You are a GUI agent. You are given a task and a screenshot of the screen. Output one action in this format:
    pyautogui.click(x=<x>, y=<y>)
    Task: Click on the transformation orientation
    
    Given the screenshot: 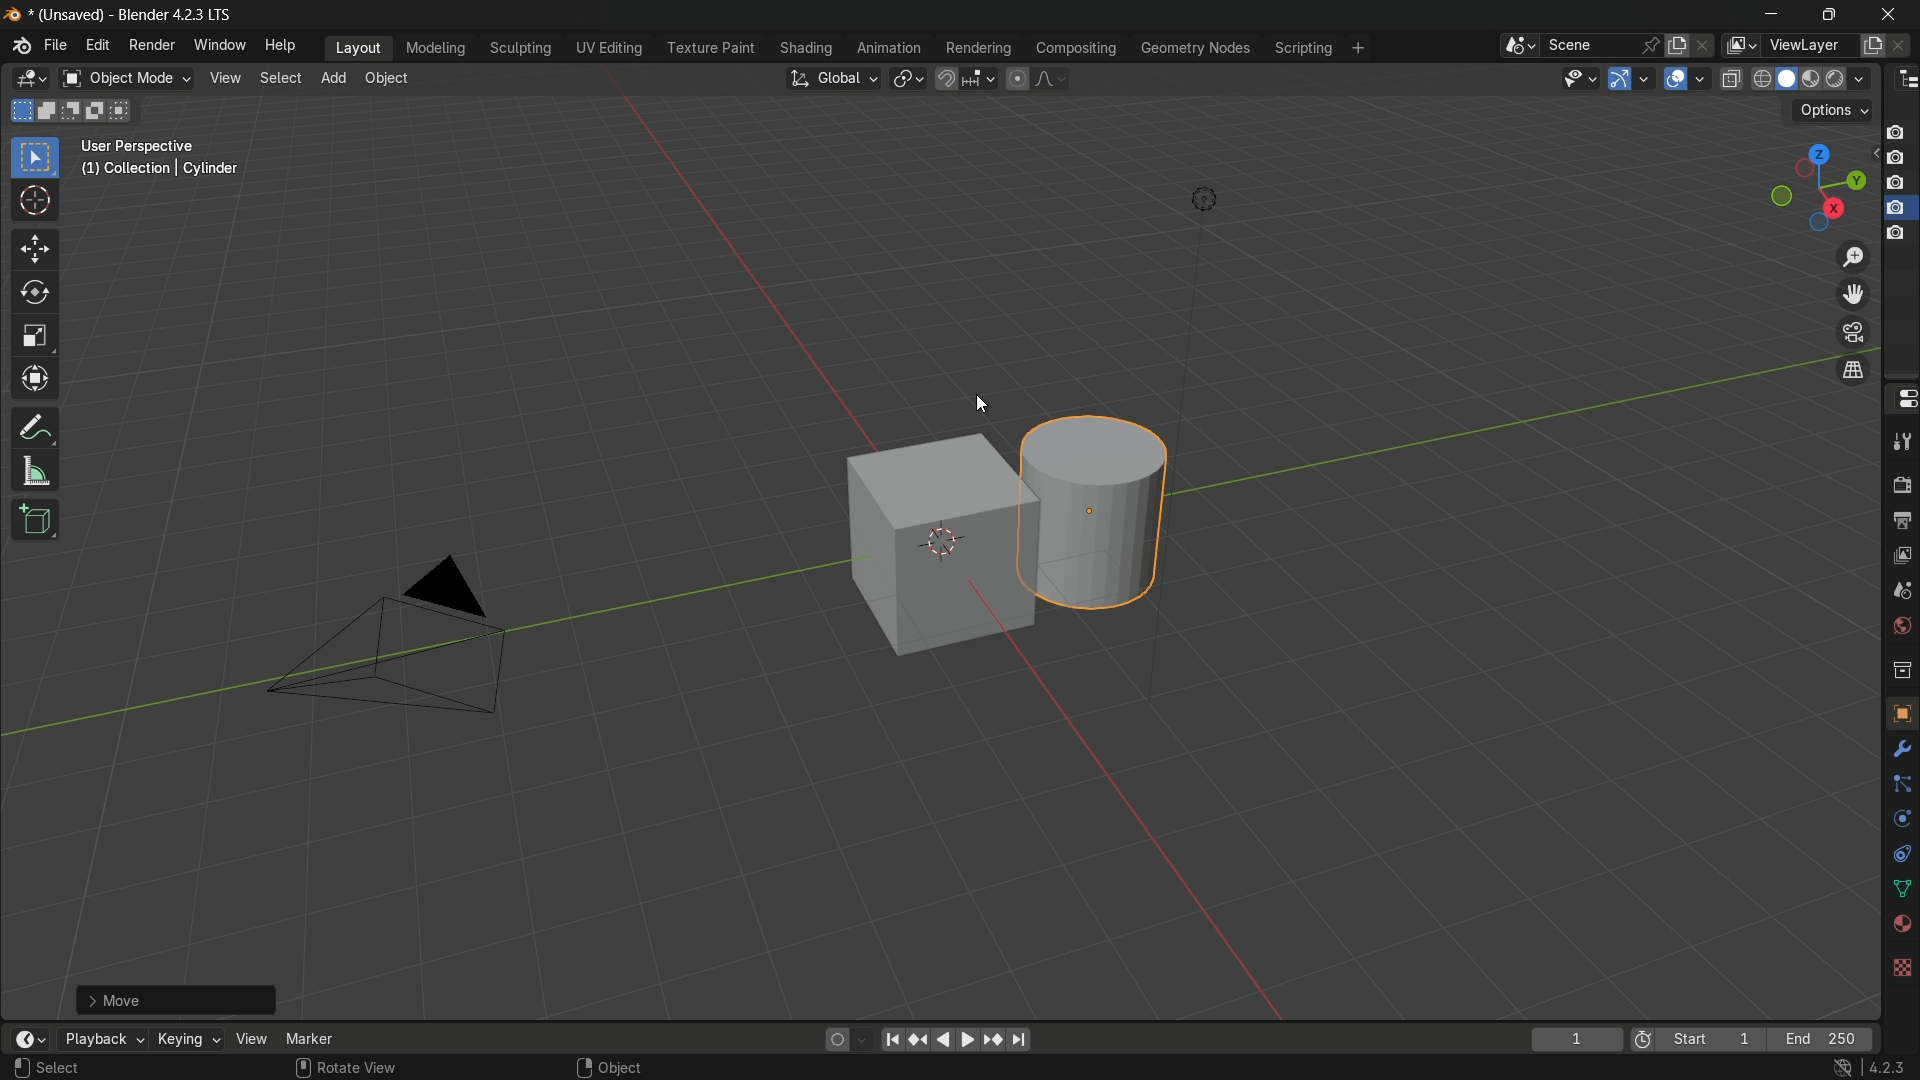 What is the action you would take?
    pyautogui.click(x=833, y=78)
    